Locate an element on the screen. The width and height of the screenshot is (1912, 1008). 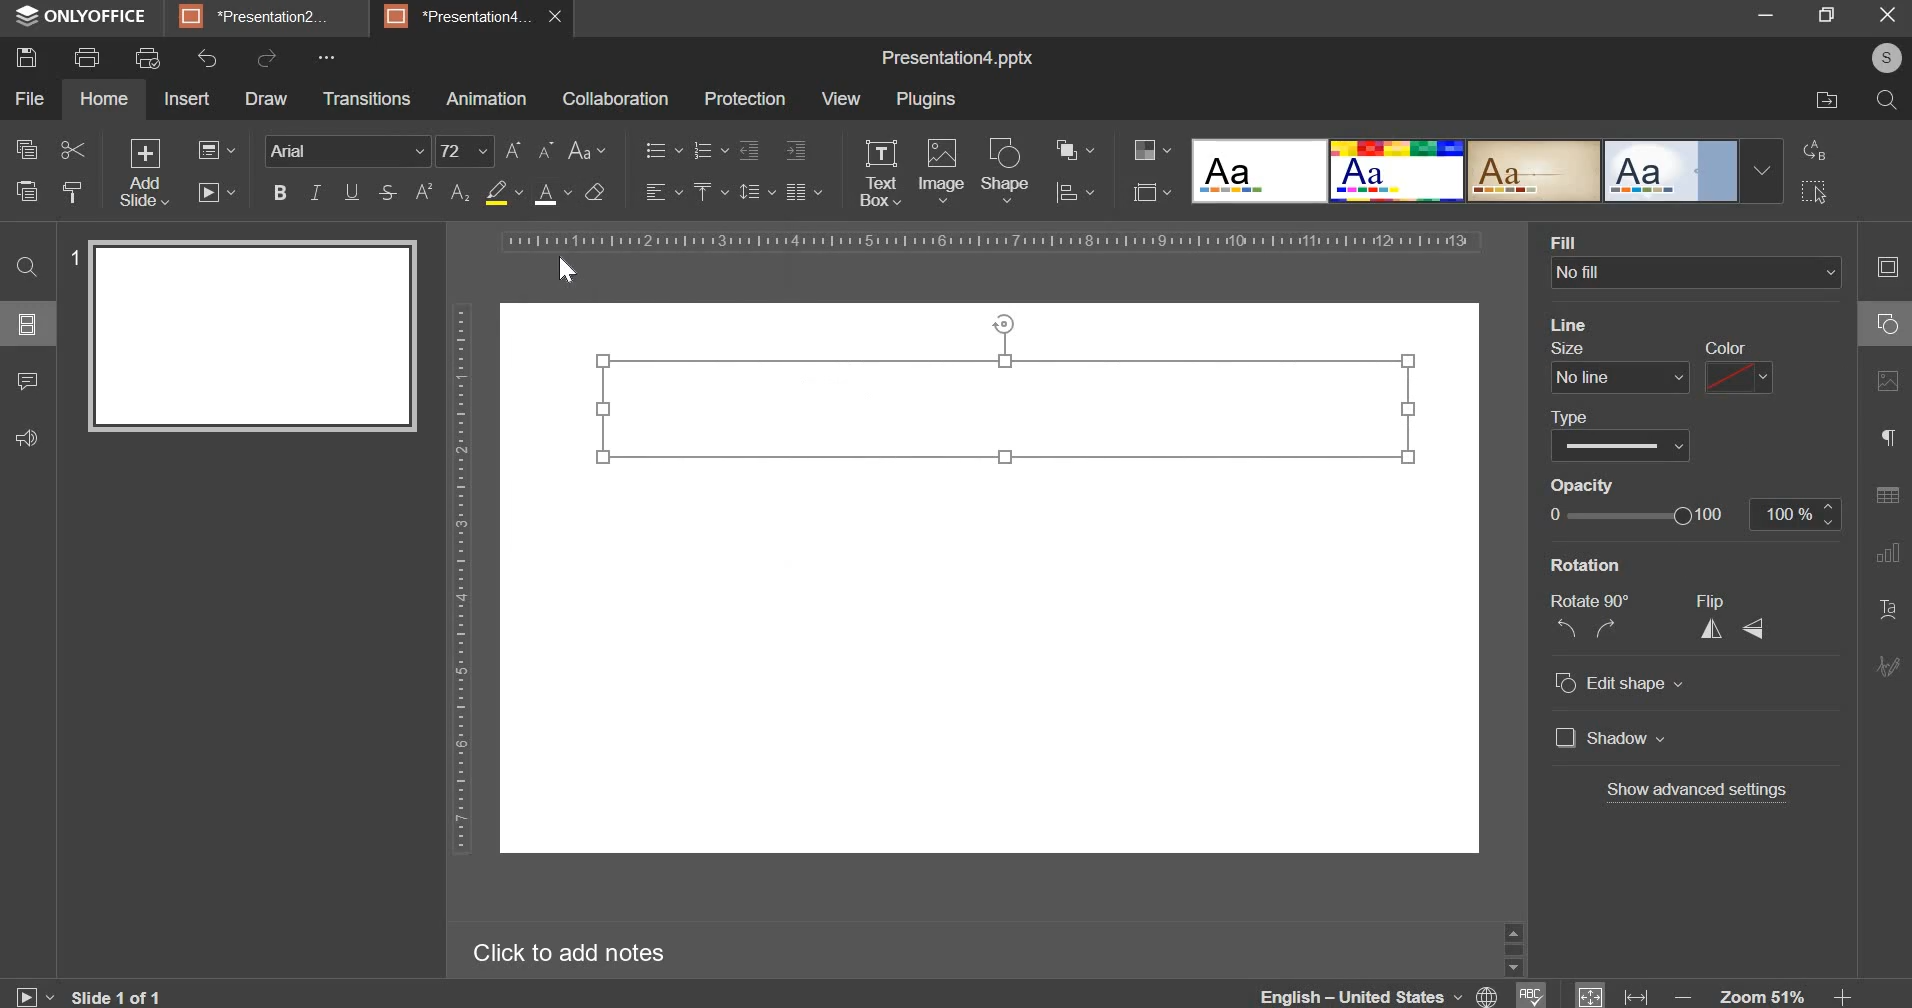
Restore down is located at coordinates (1766, 15).